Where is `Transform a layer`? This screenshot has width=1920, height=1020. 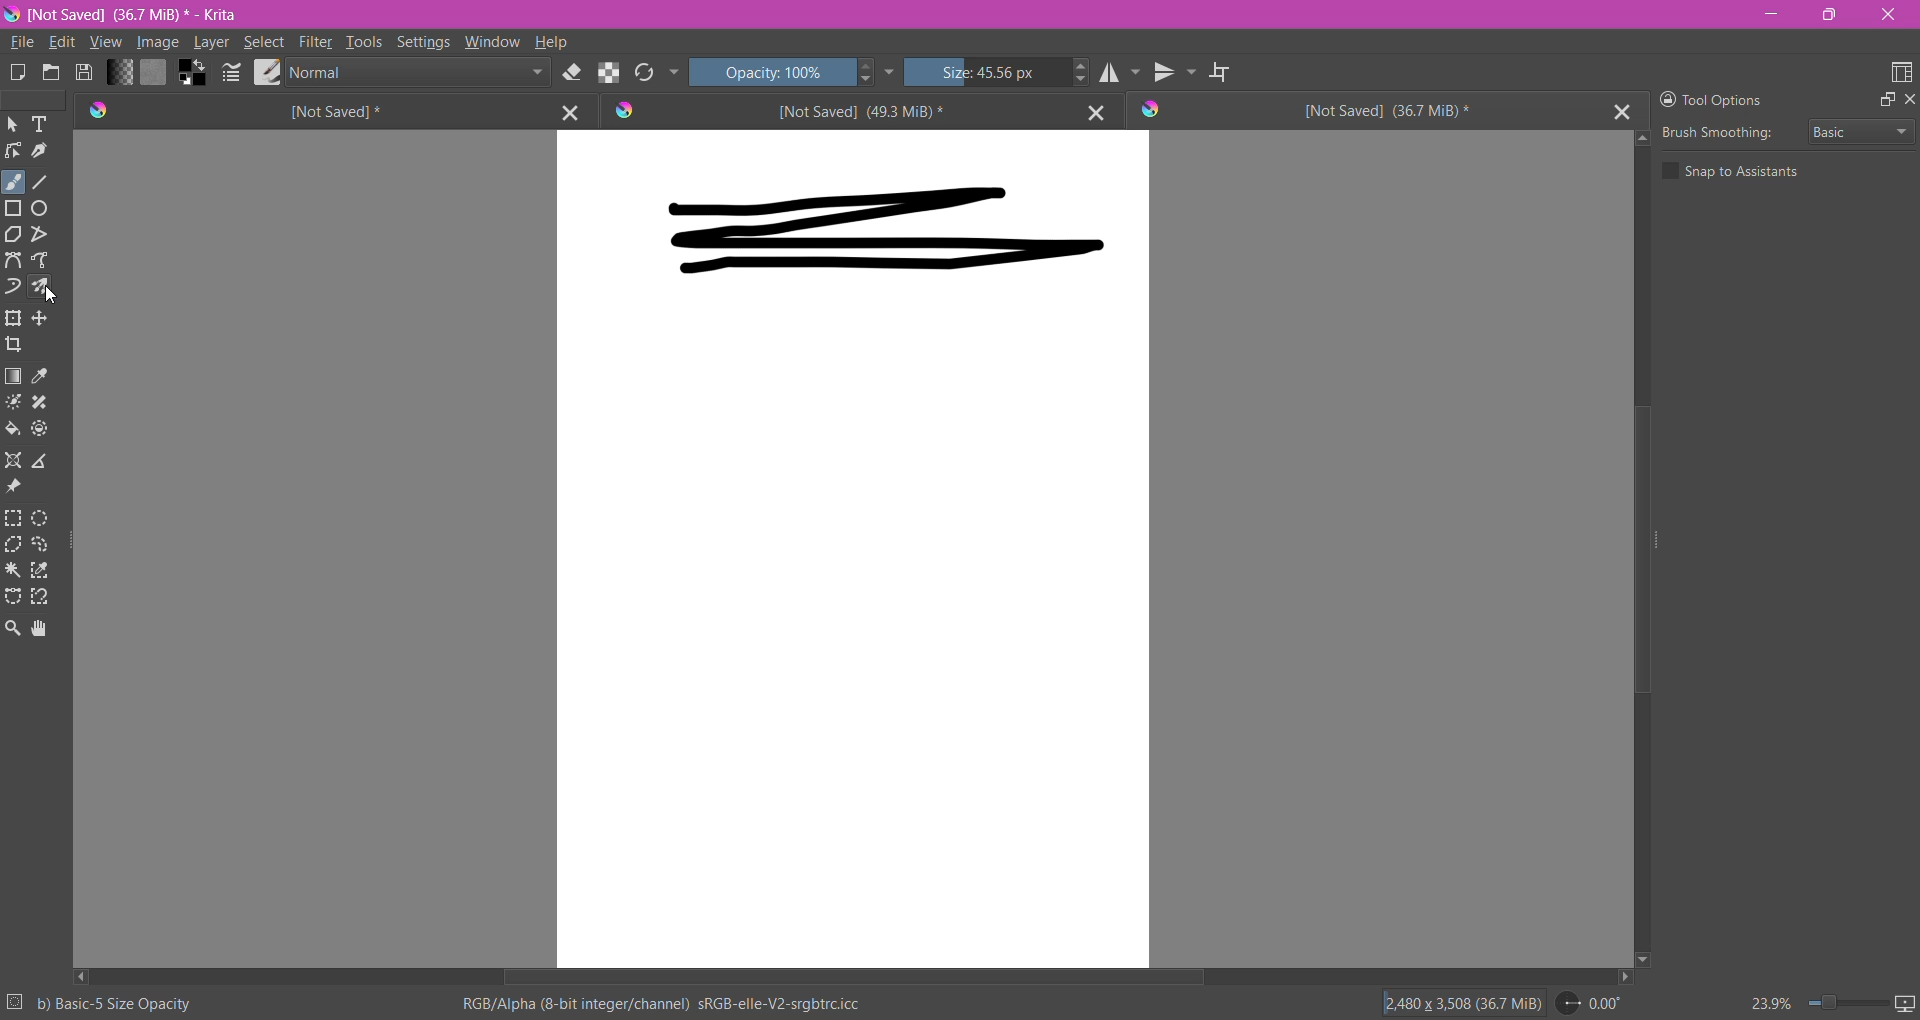 Transform a layer is located at coordinates (44, 318).